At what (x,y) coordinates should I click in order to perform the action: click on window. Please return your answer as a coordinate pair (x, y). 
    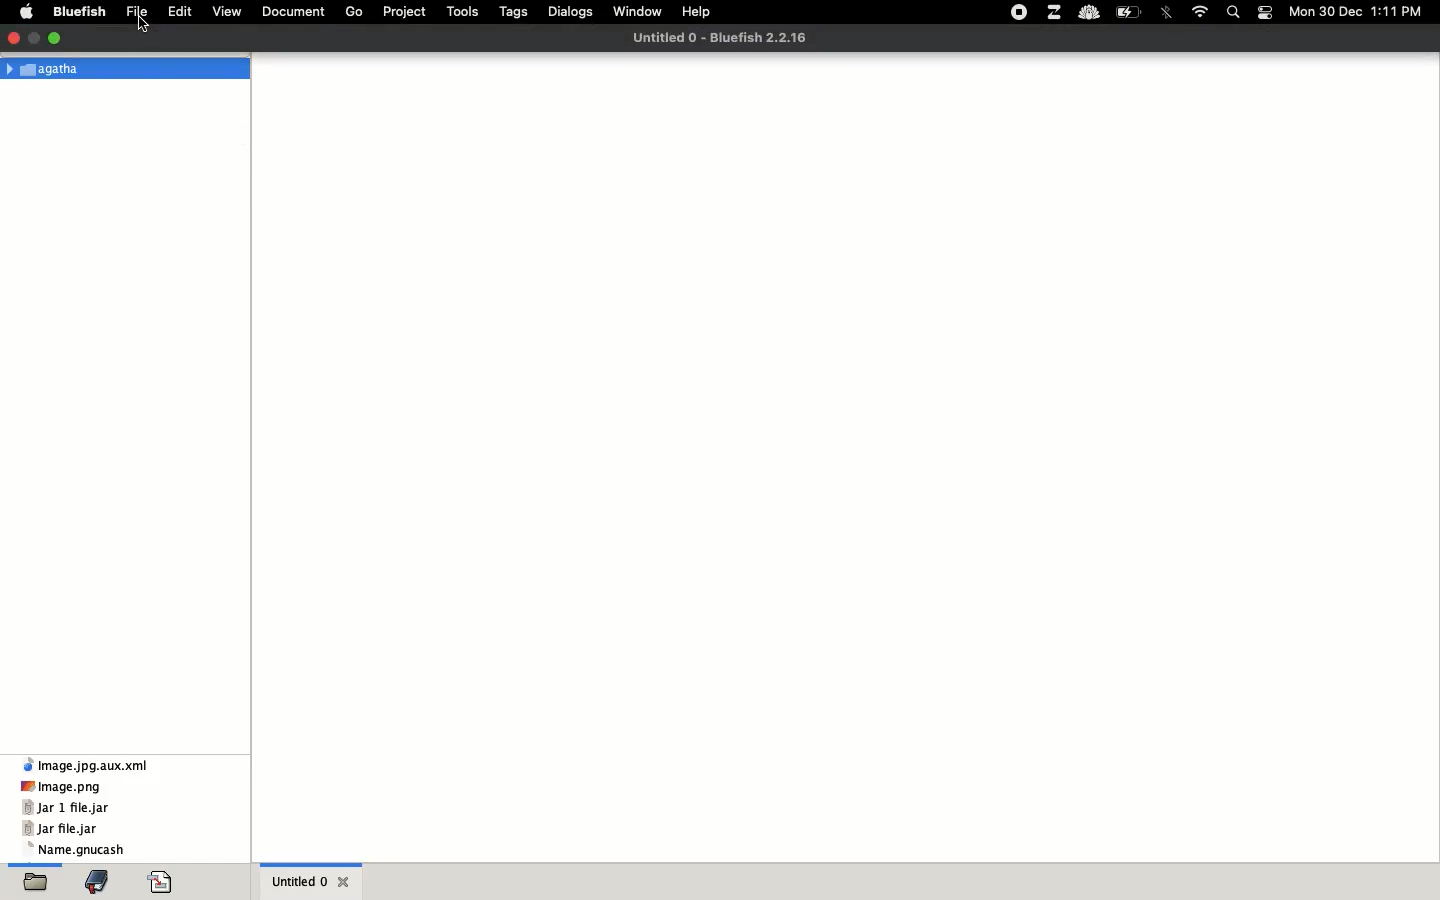
    Looking at the image, I should click on (641, 9).